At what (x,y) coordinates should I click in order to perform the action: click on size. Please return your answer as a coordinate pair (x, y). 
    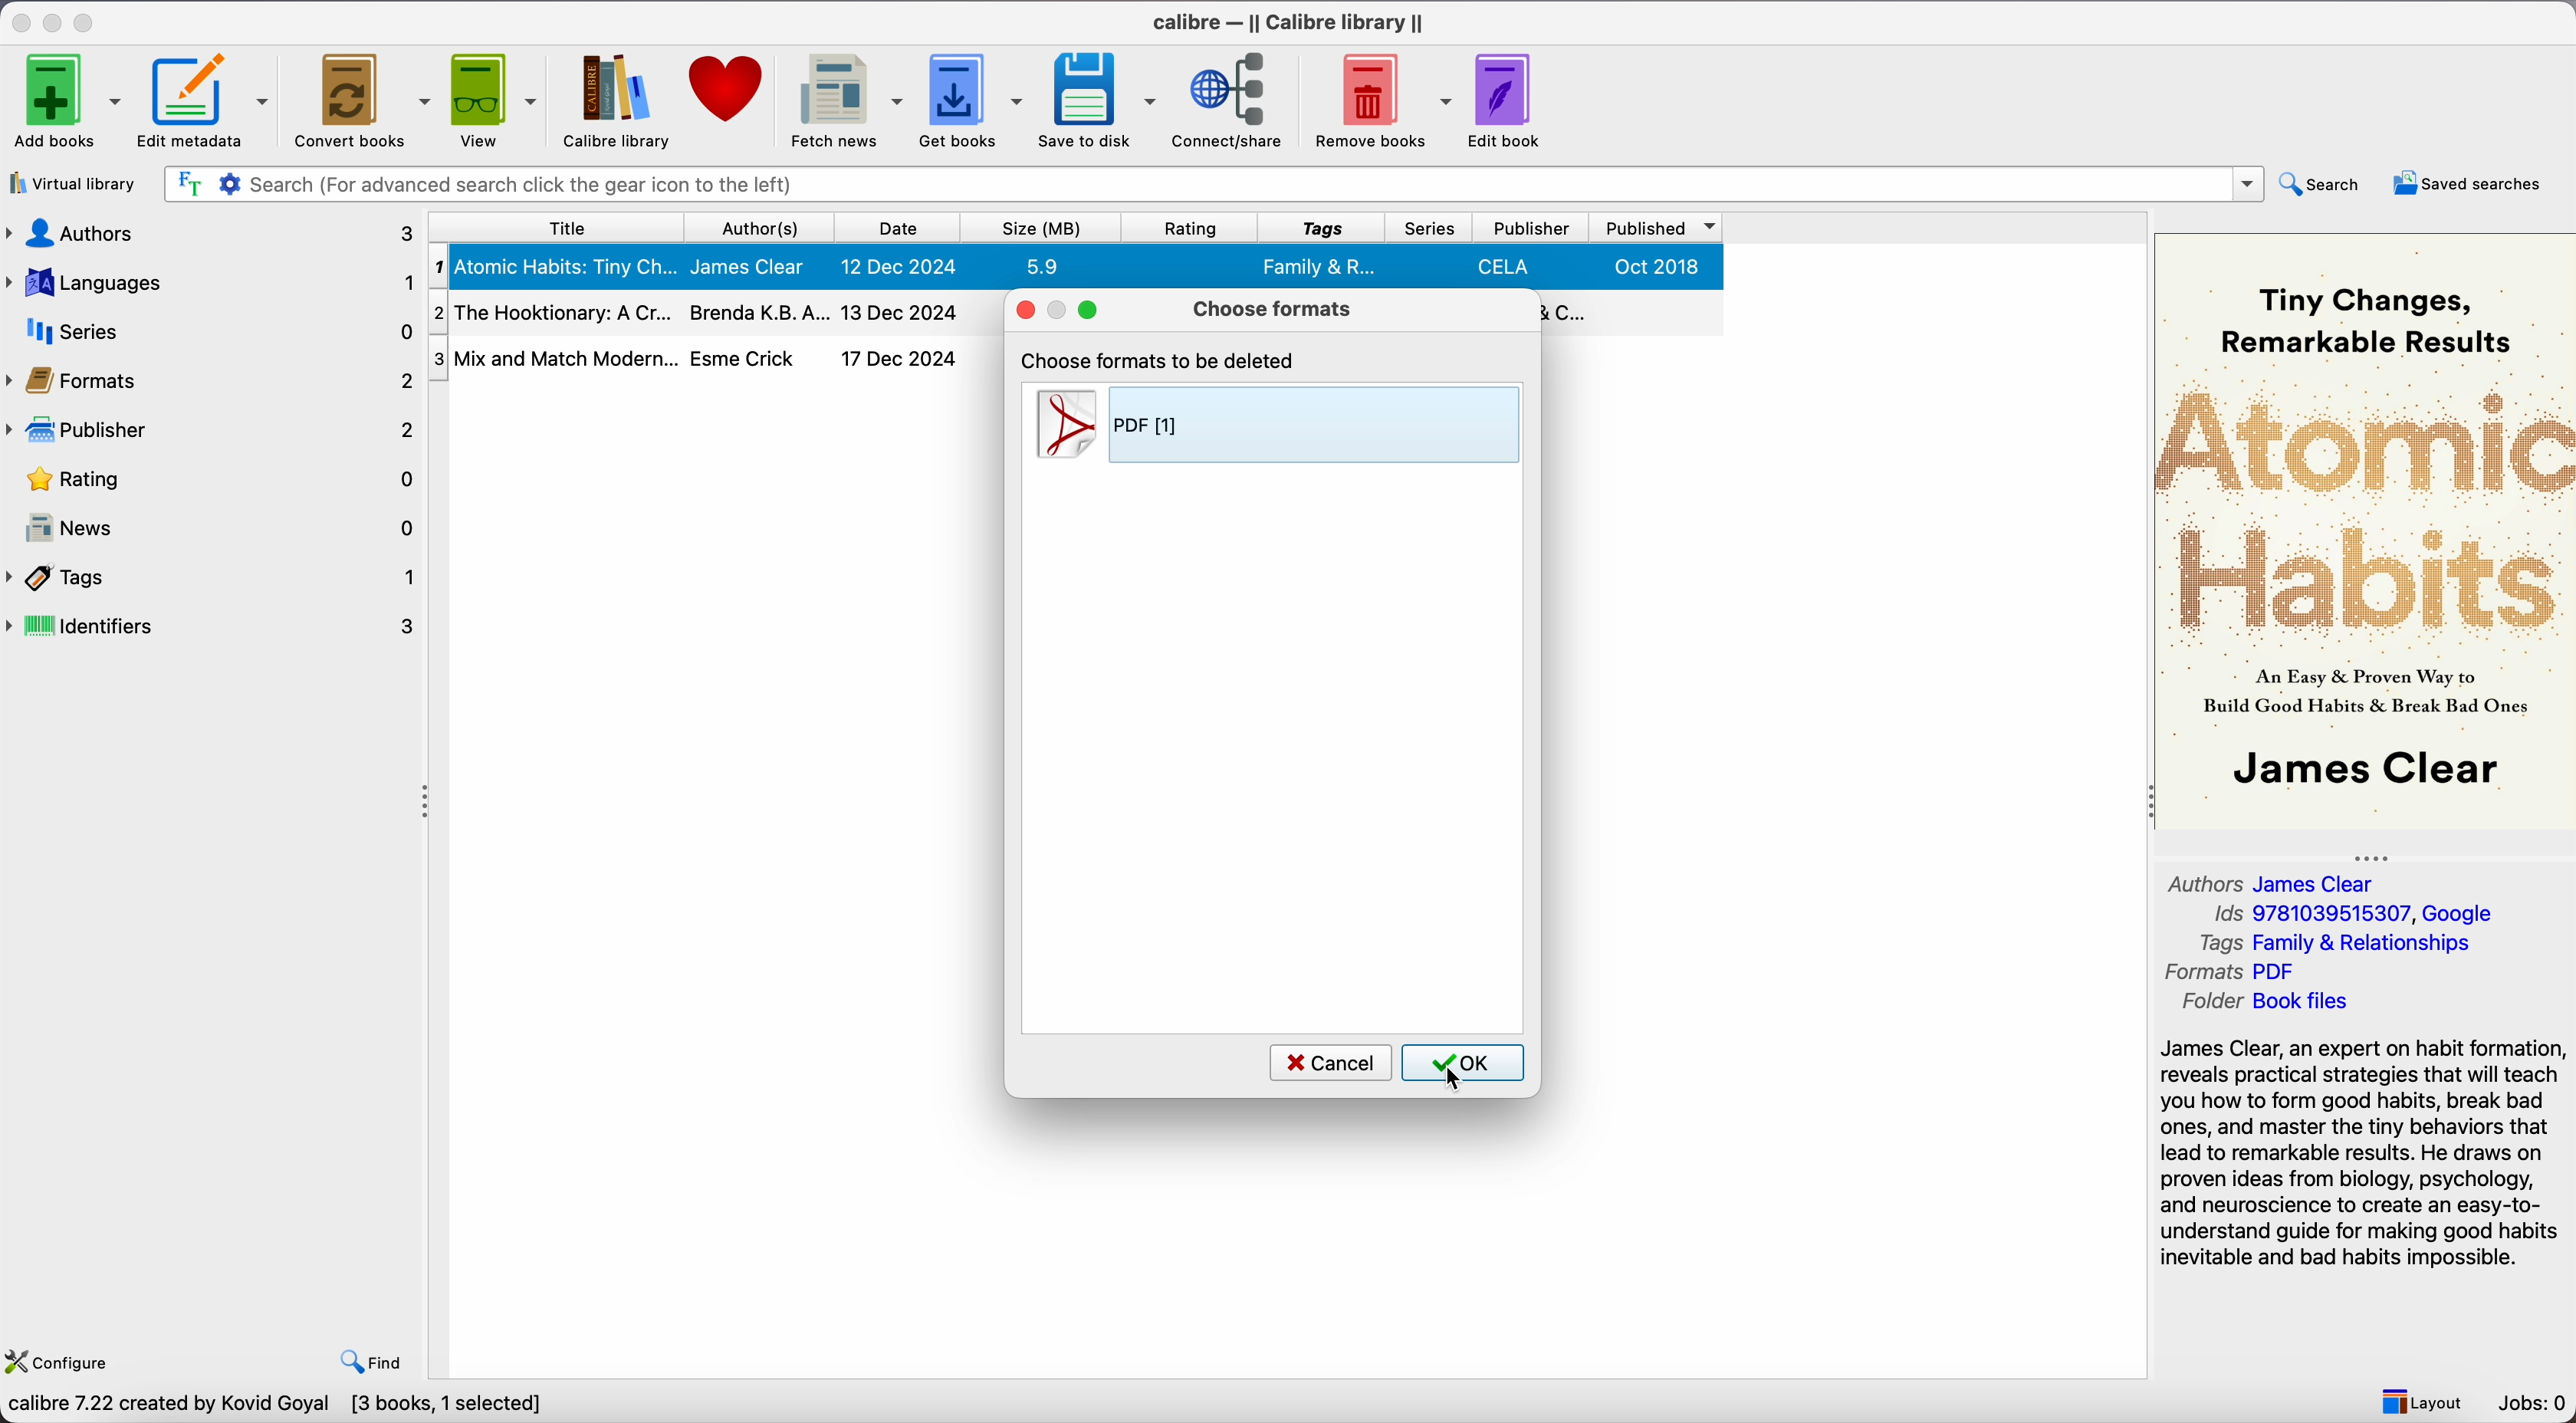
    Looking at the image, I should click on (1045, 227).